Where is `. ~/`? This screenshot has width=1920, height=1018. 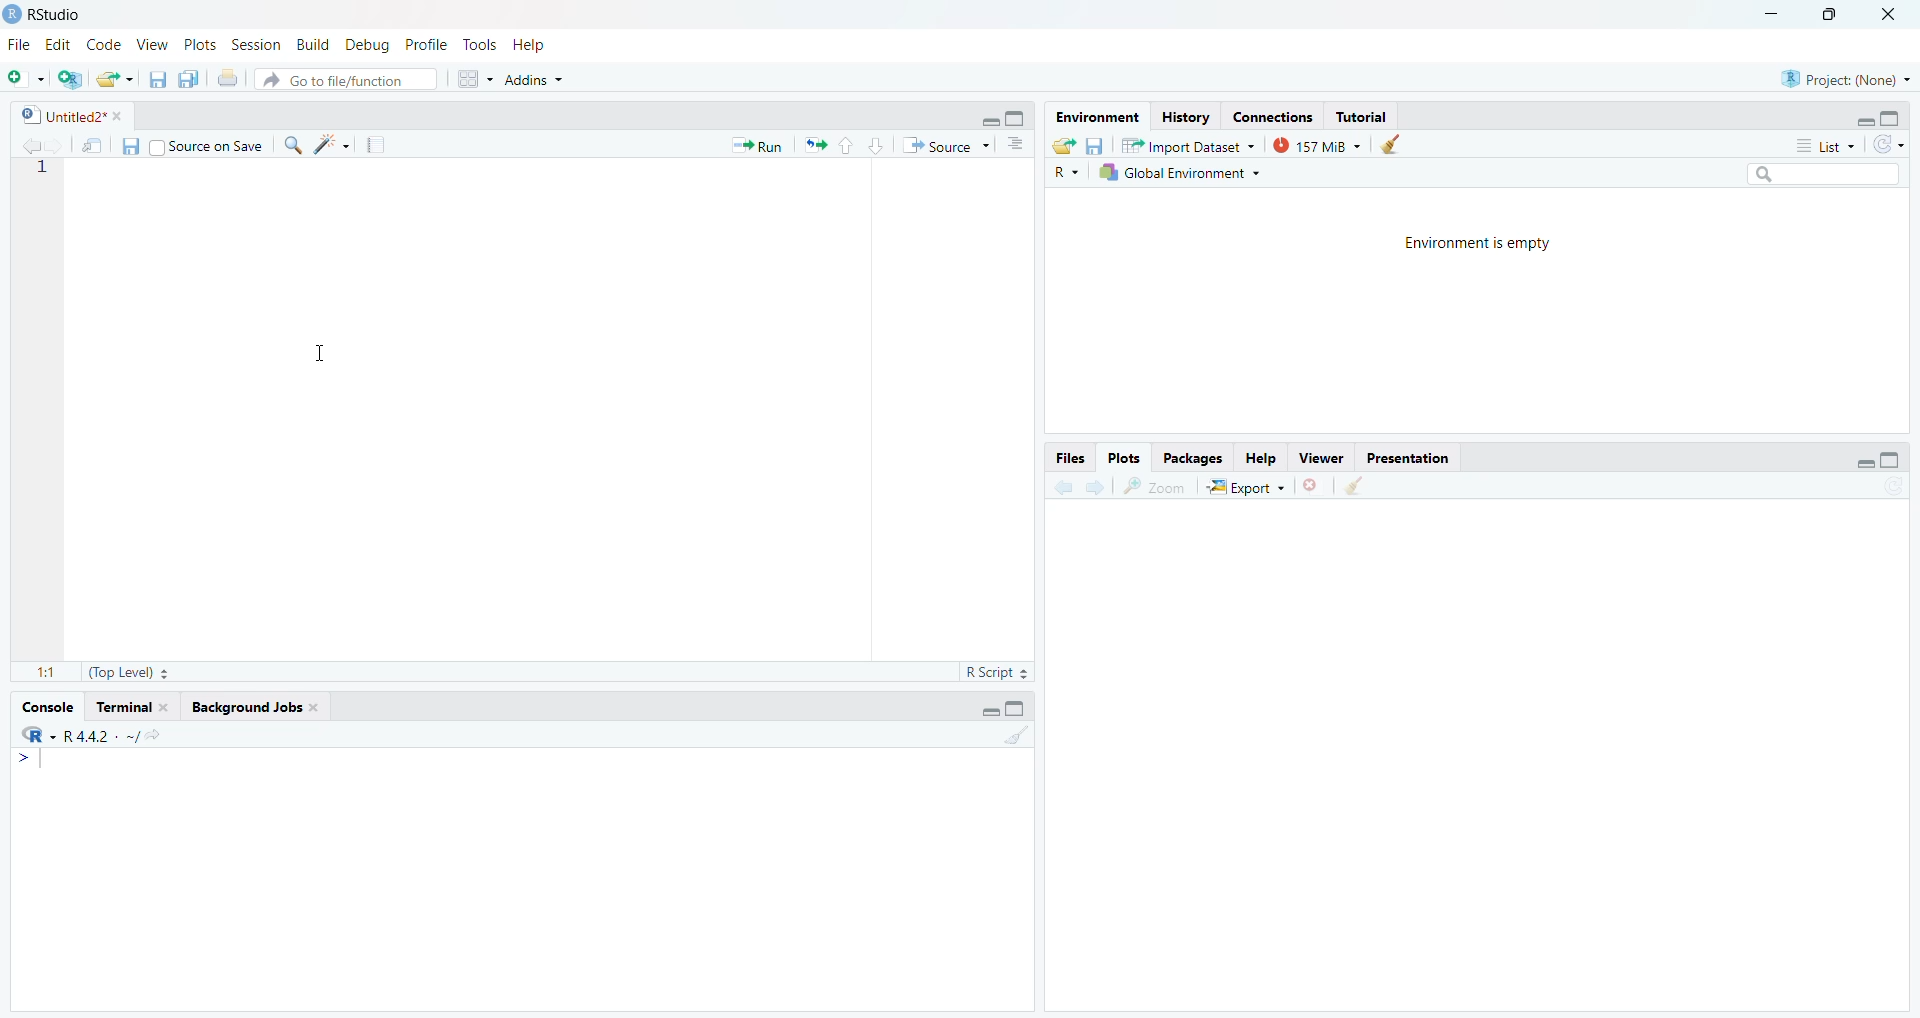 . ~/ is located at coordinates (128, 734).